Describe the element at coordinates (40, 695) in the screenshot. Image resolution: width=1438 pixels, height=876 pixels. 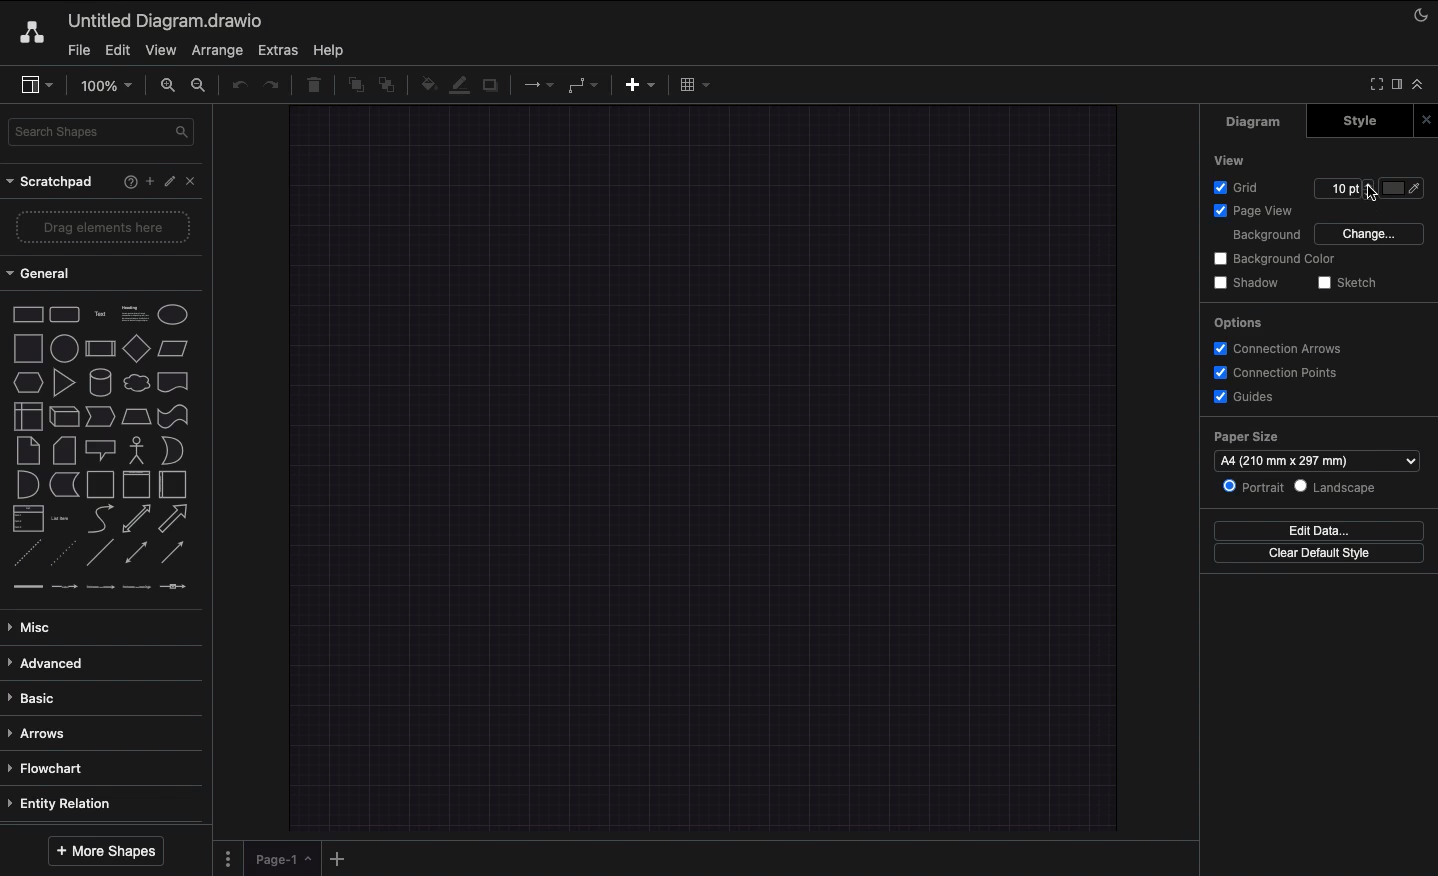
I see `Basic` at that location.